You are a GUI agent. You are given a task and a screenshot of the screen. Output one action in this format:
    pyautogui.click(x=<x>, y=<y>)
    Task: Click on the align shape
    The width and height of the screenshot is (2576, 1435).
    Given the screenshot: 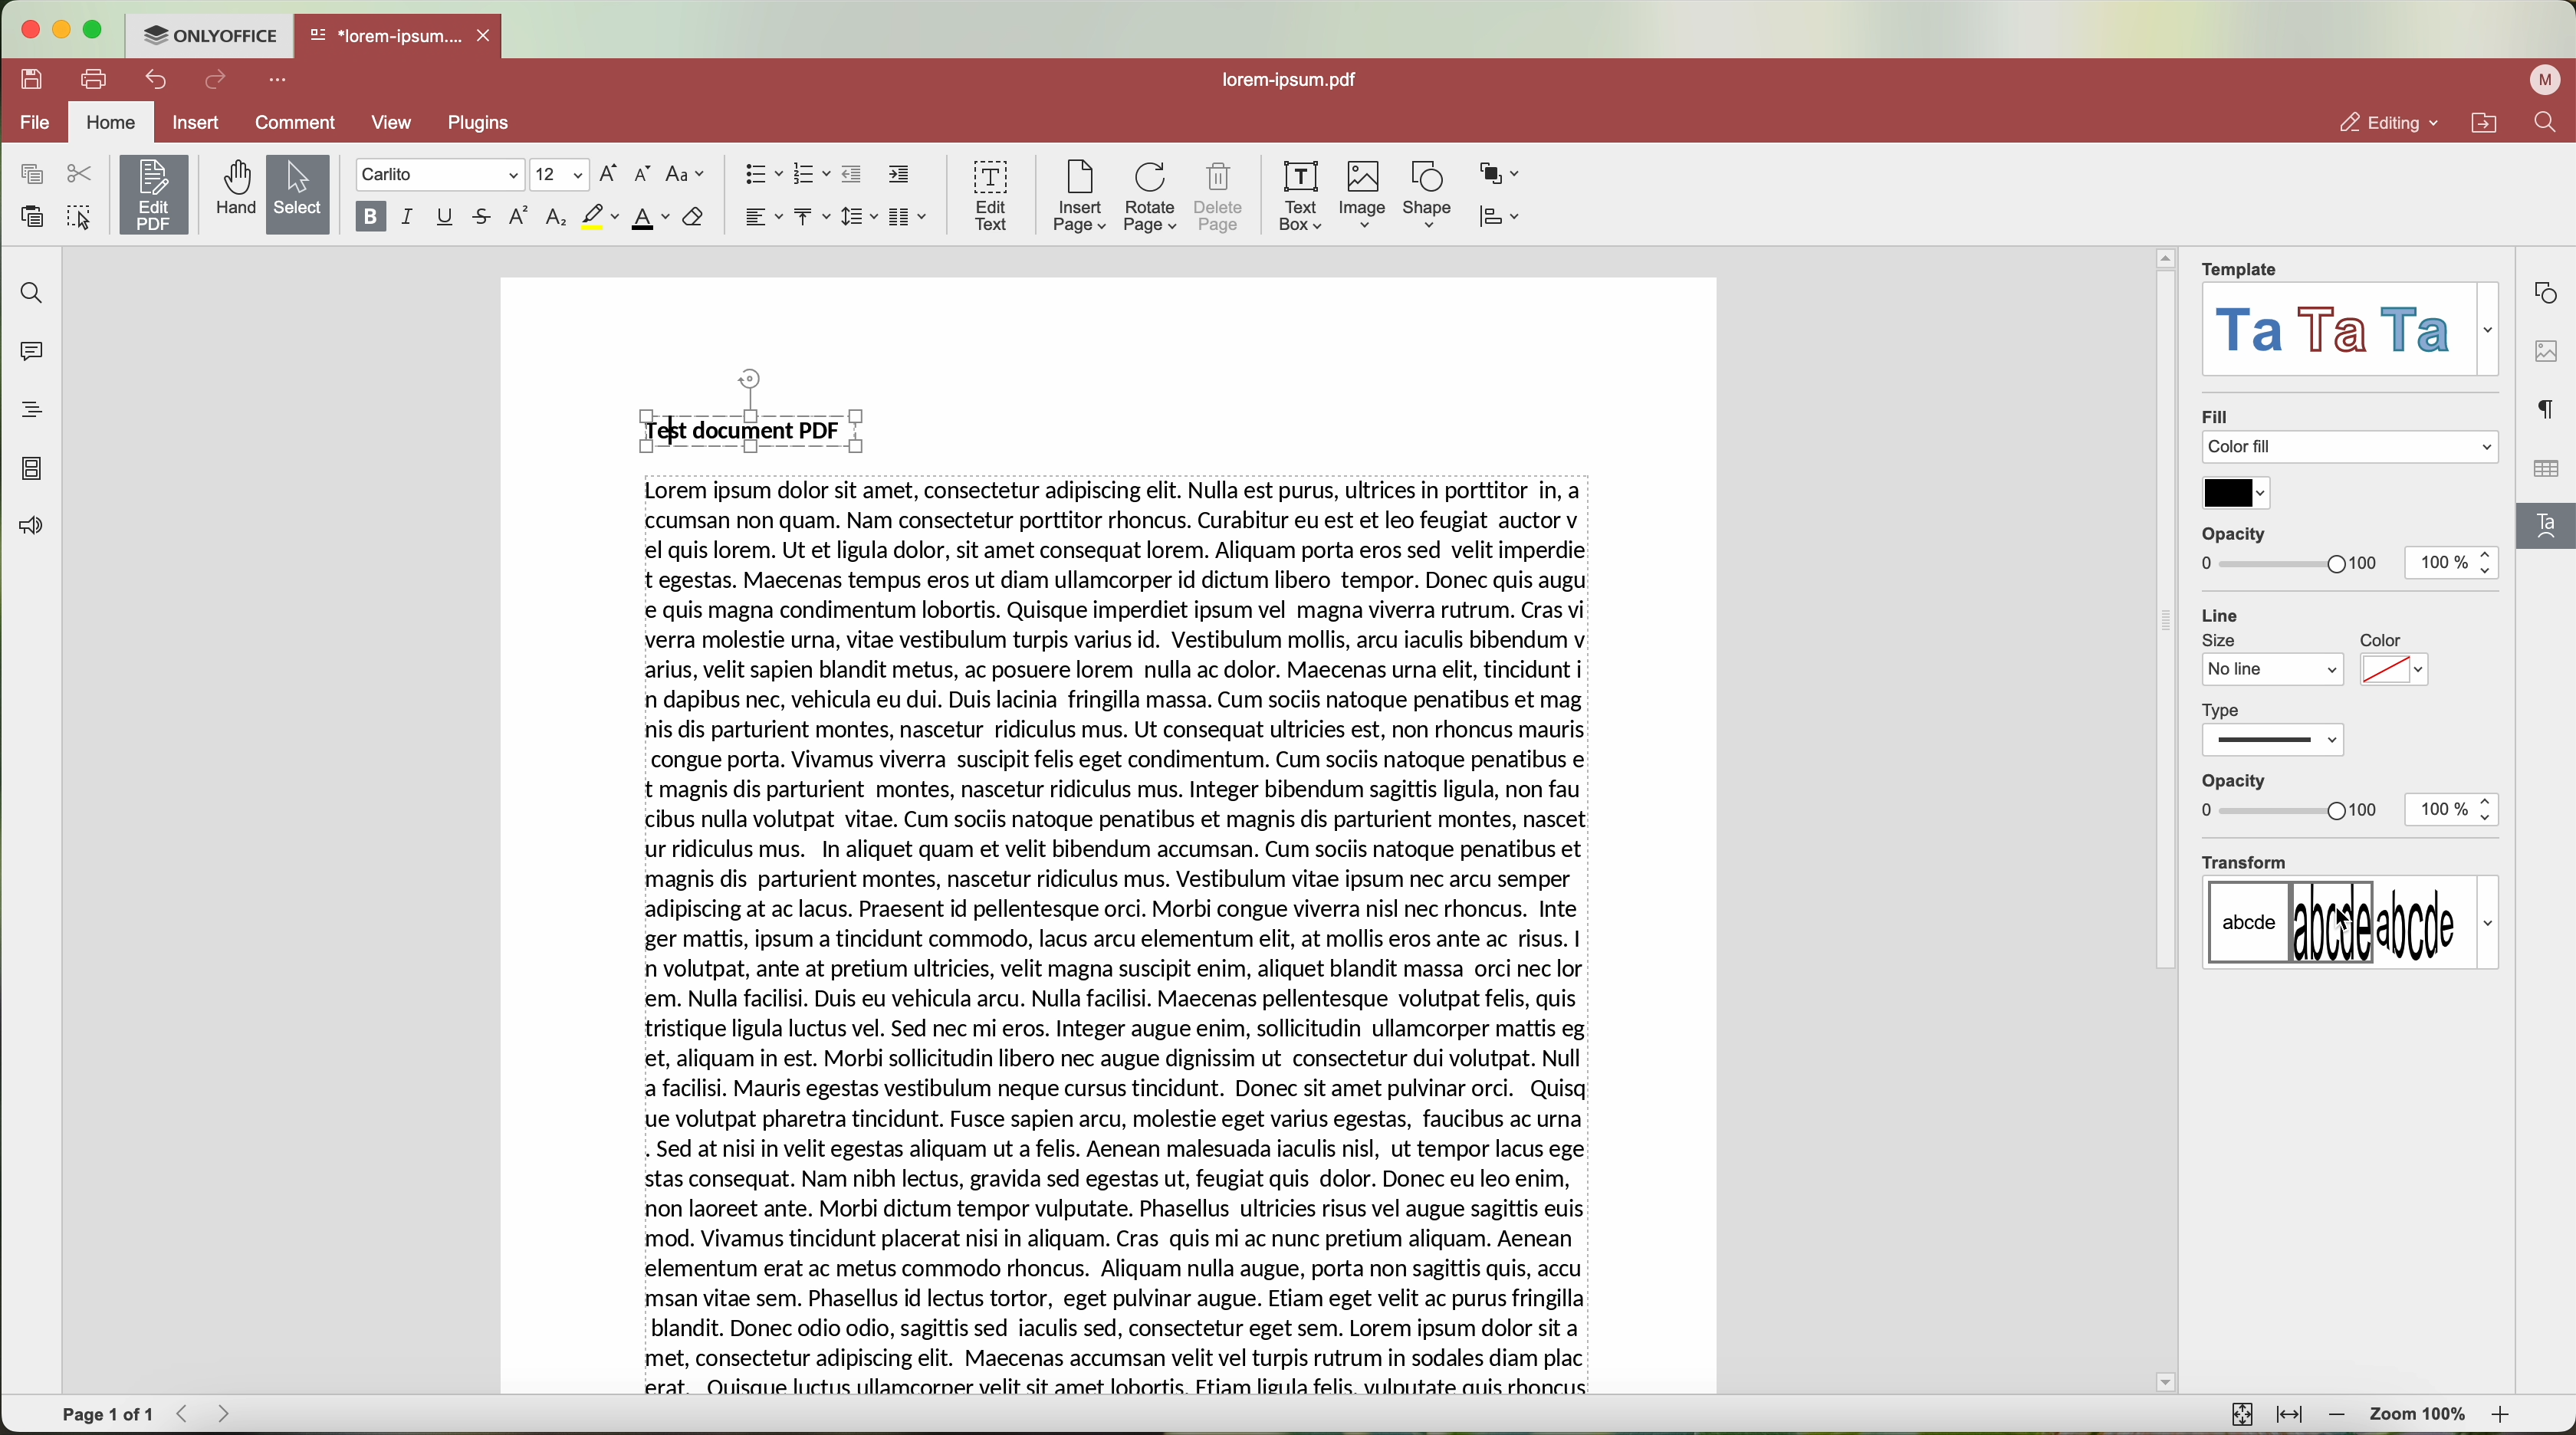 What is the action you would take?
    pyautogui.click(x=1499, y=218)
    